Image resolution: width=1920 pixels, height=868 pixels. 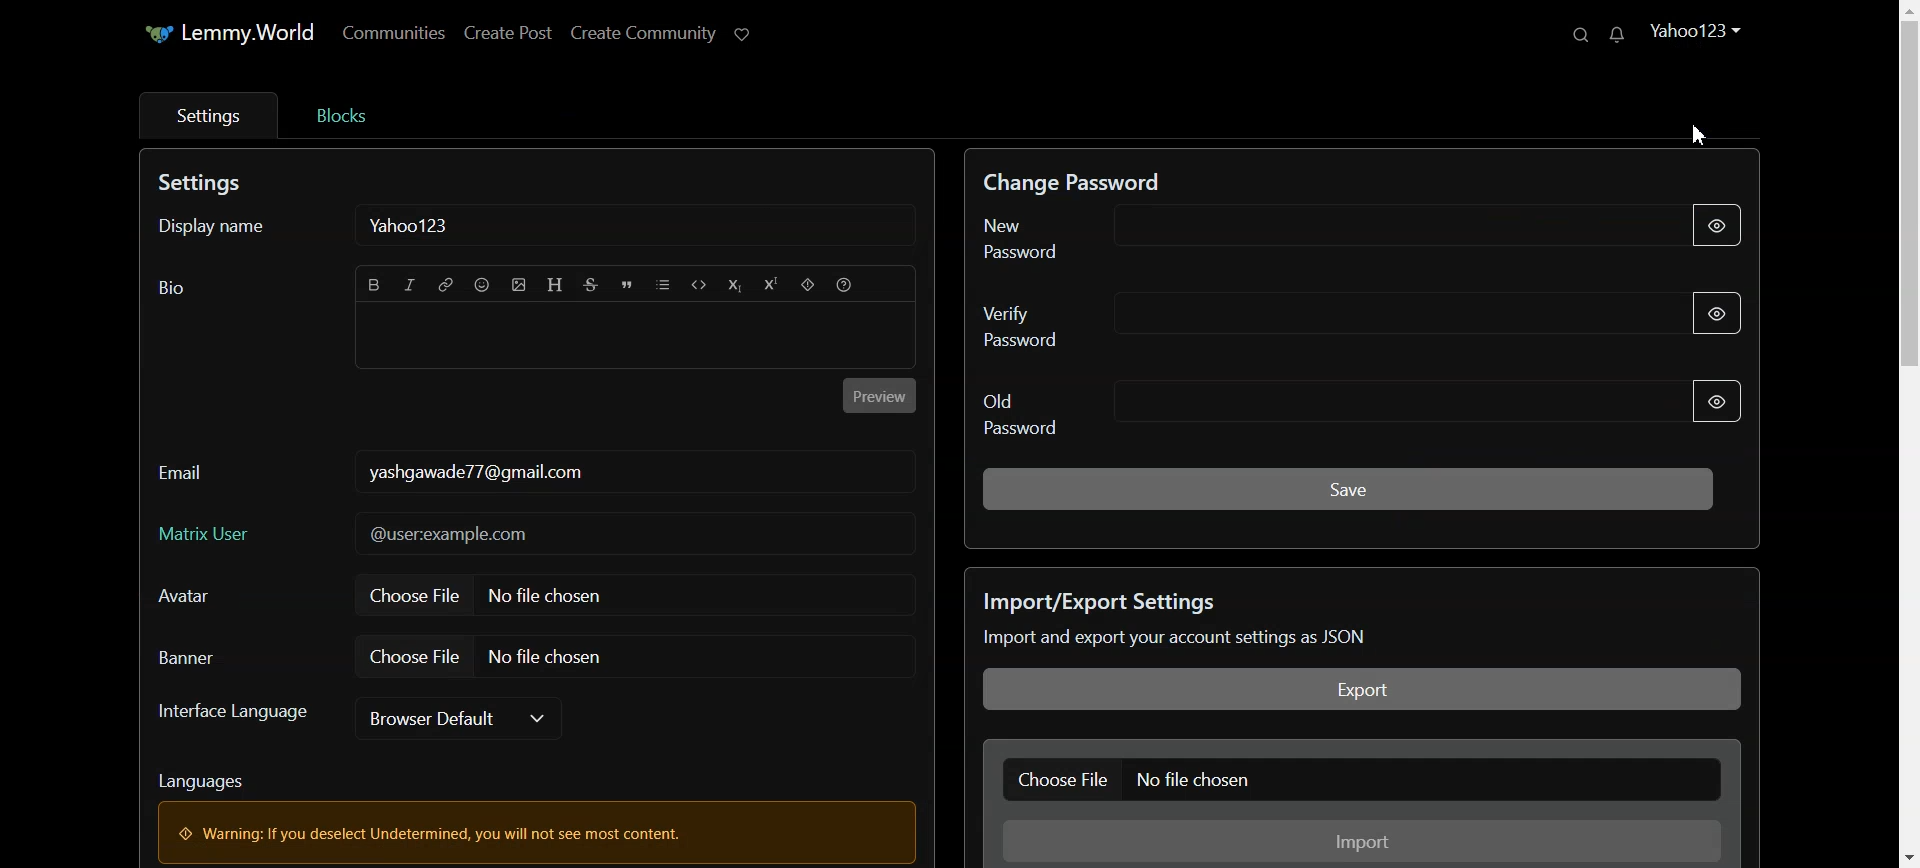 What do you see at coordinates (771, 283) in the screenshot?
I see `Superscript` at bounding box center [771, 283].